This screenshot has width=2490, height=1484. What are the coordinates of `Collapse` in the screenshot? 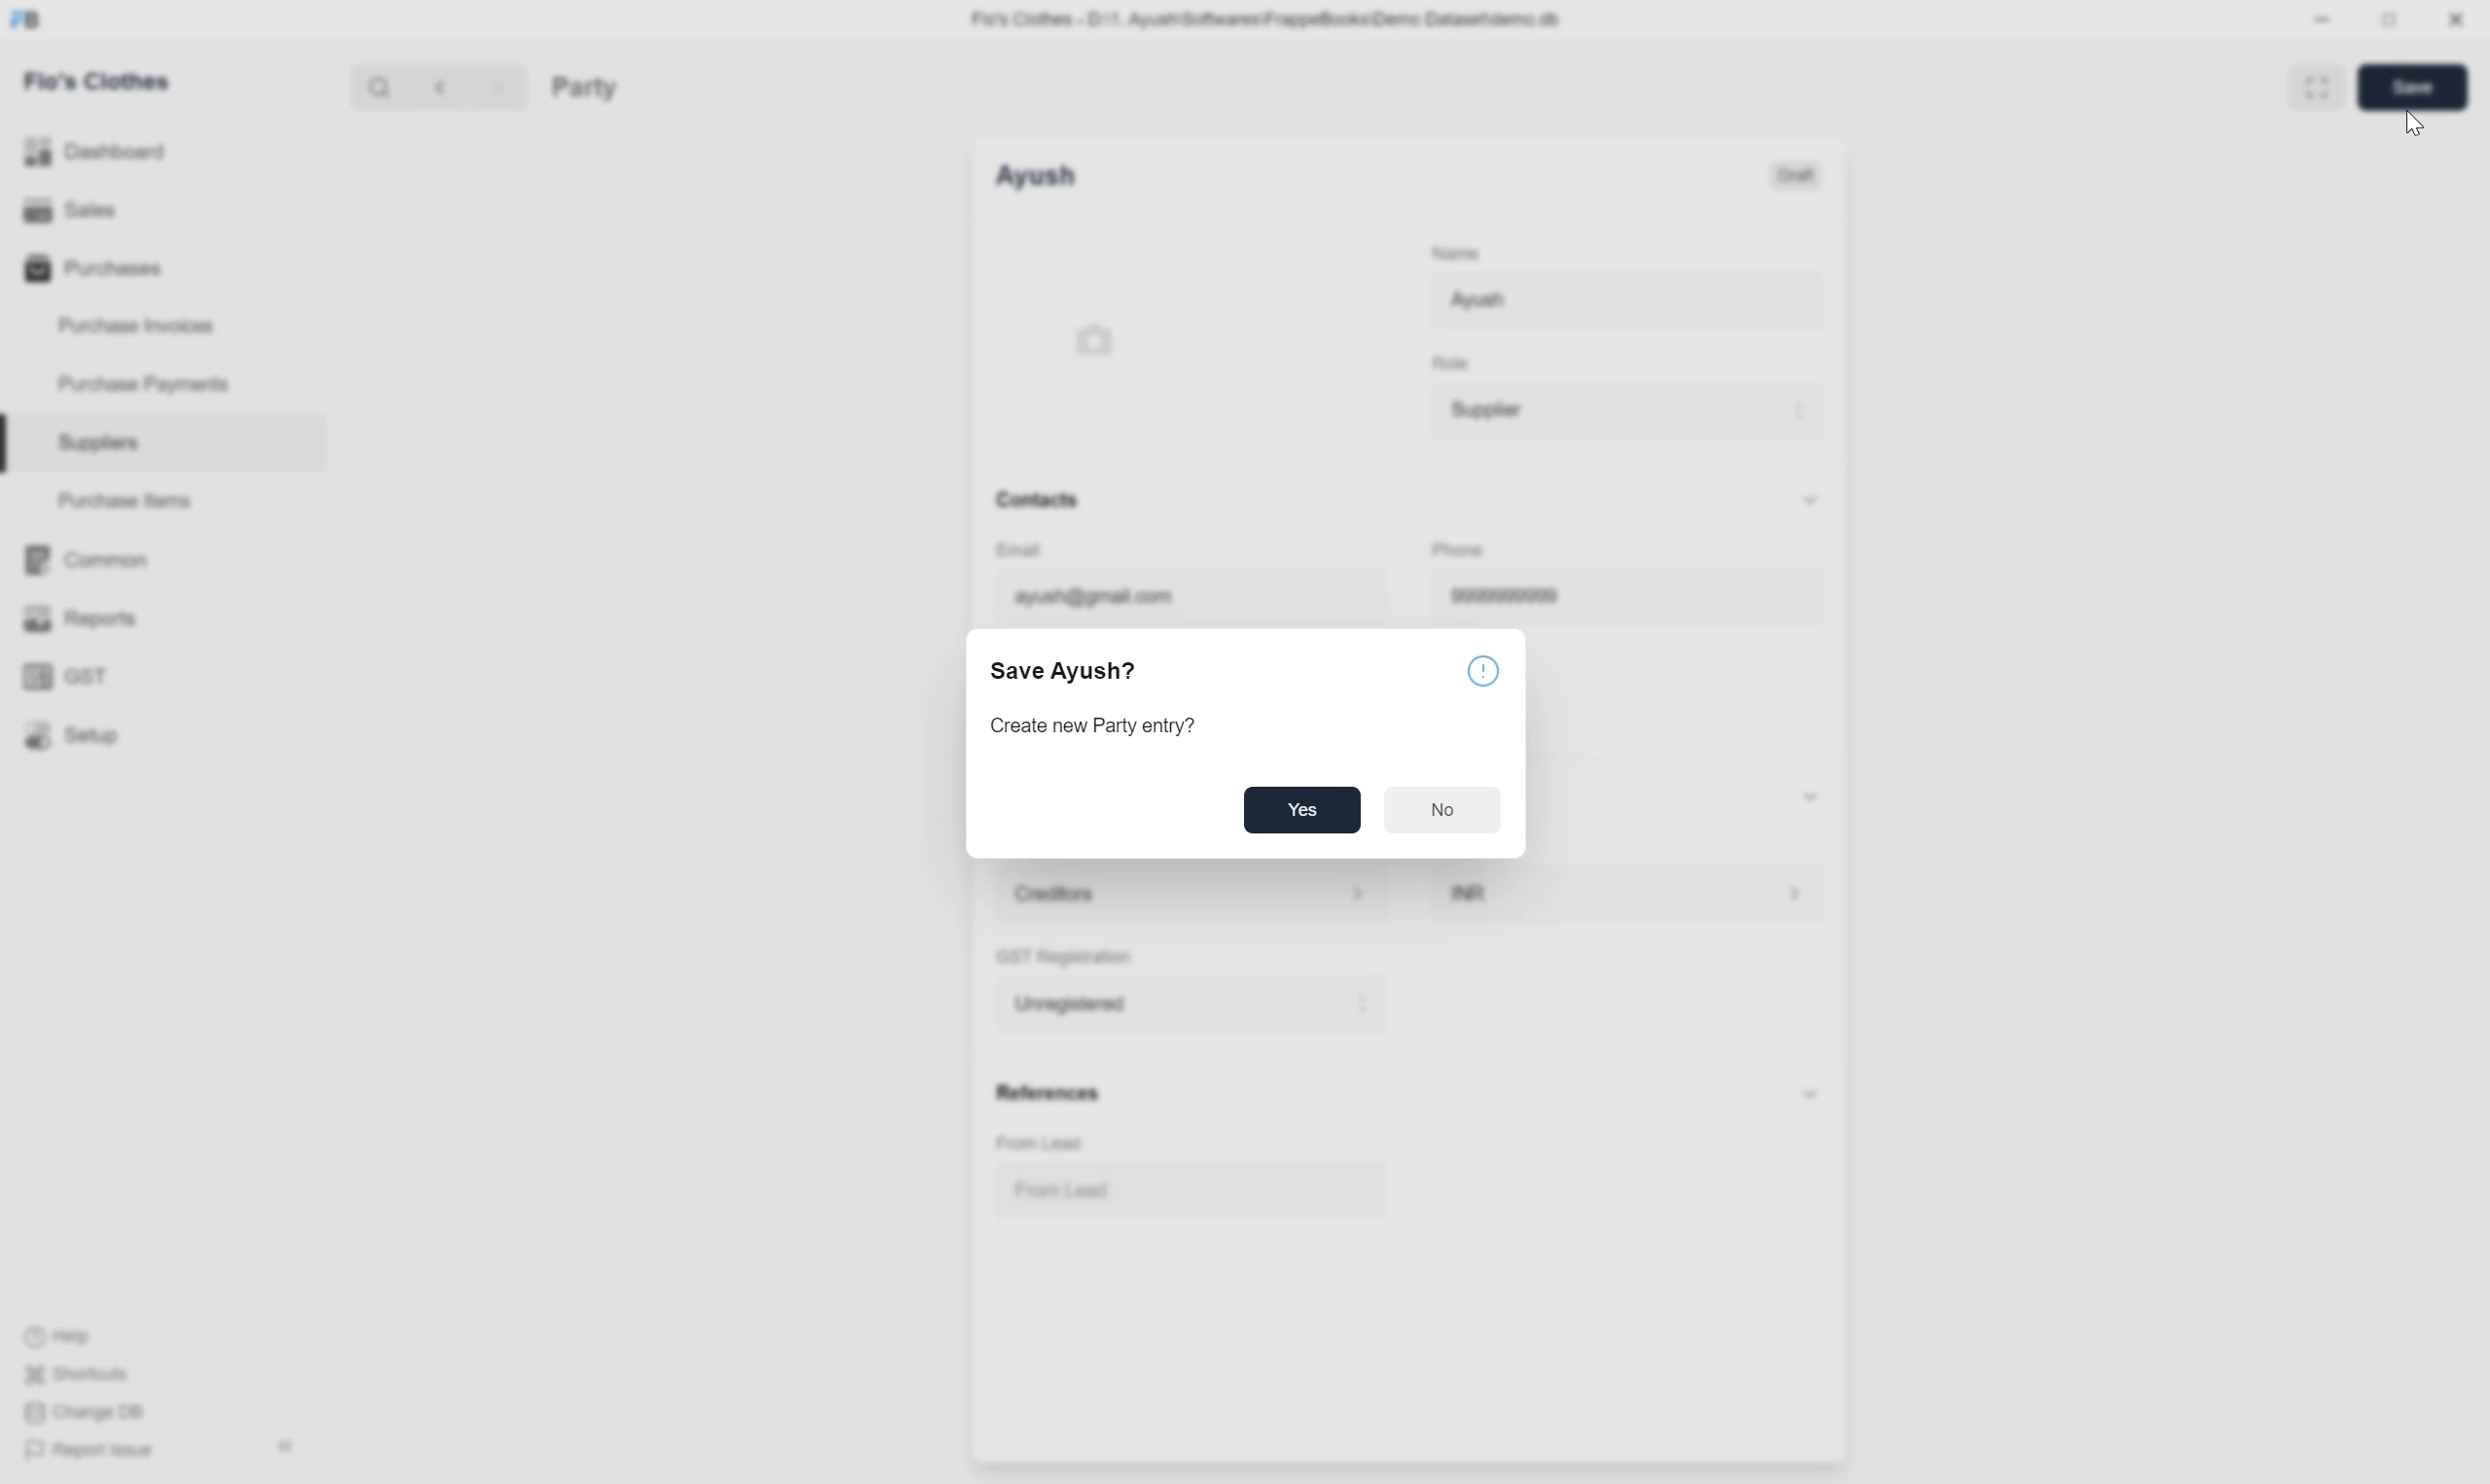 It's located at (1810, 796).